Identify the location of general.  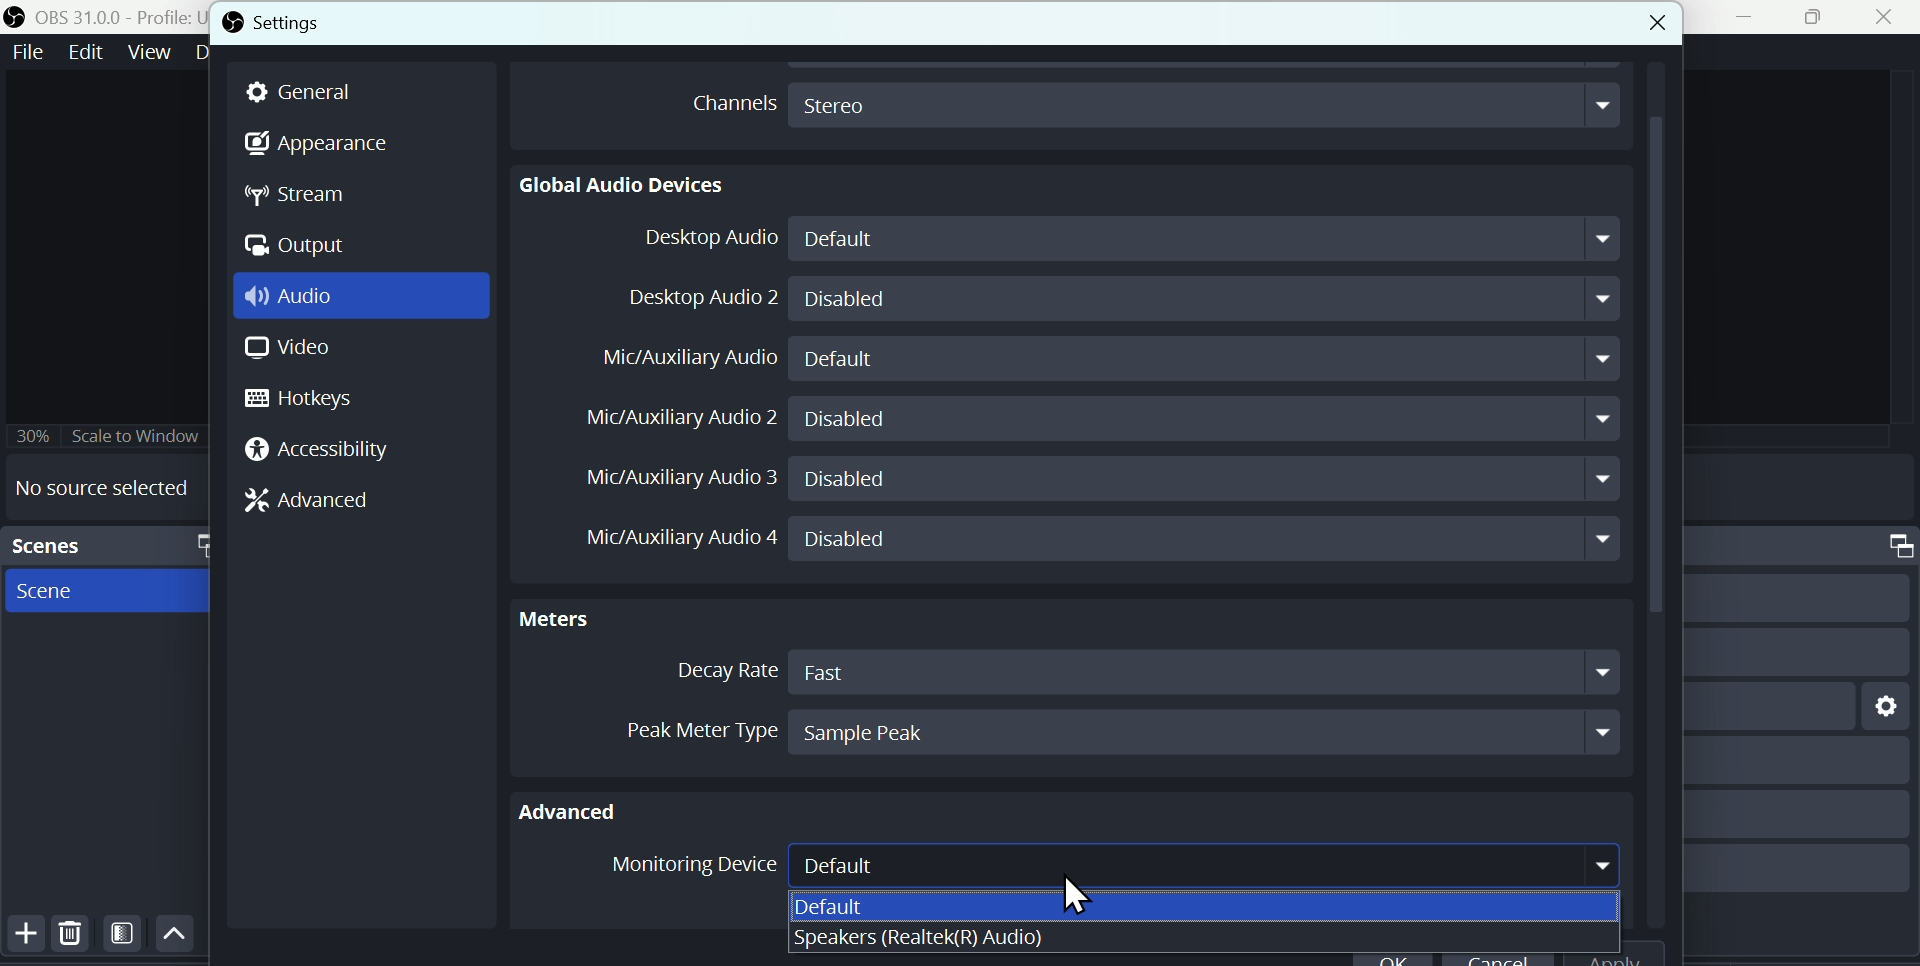
(310, 92).